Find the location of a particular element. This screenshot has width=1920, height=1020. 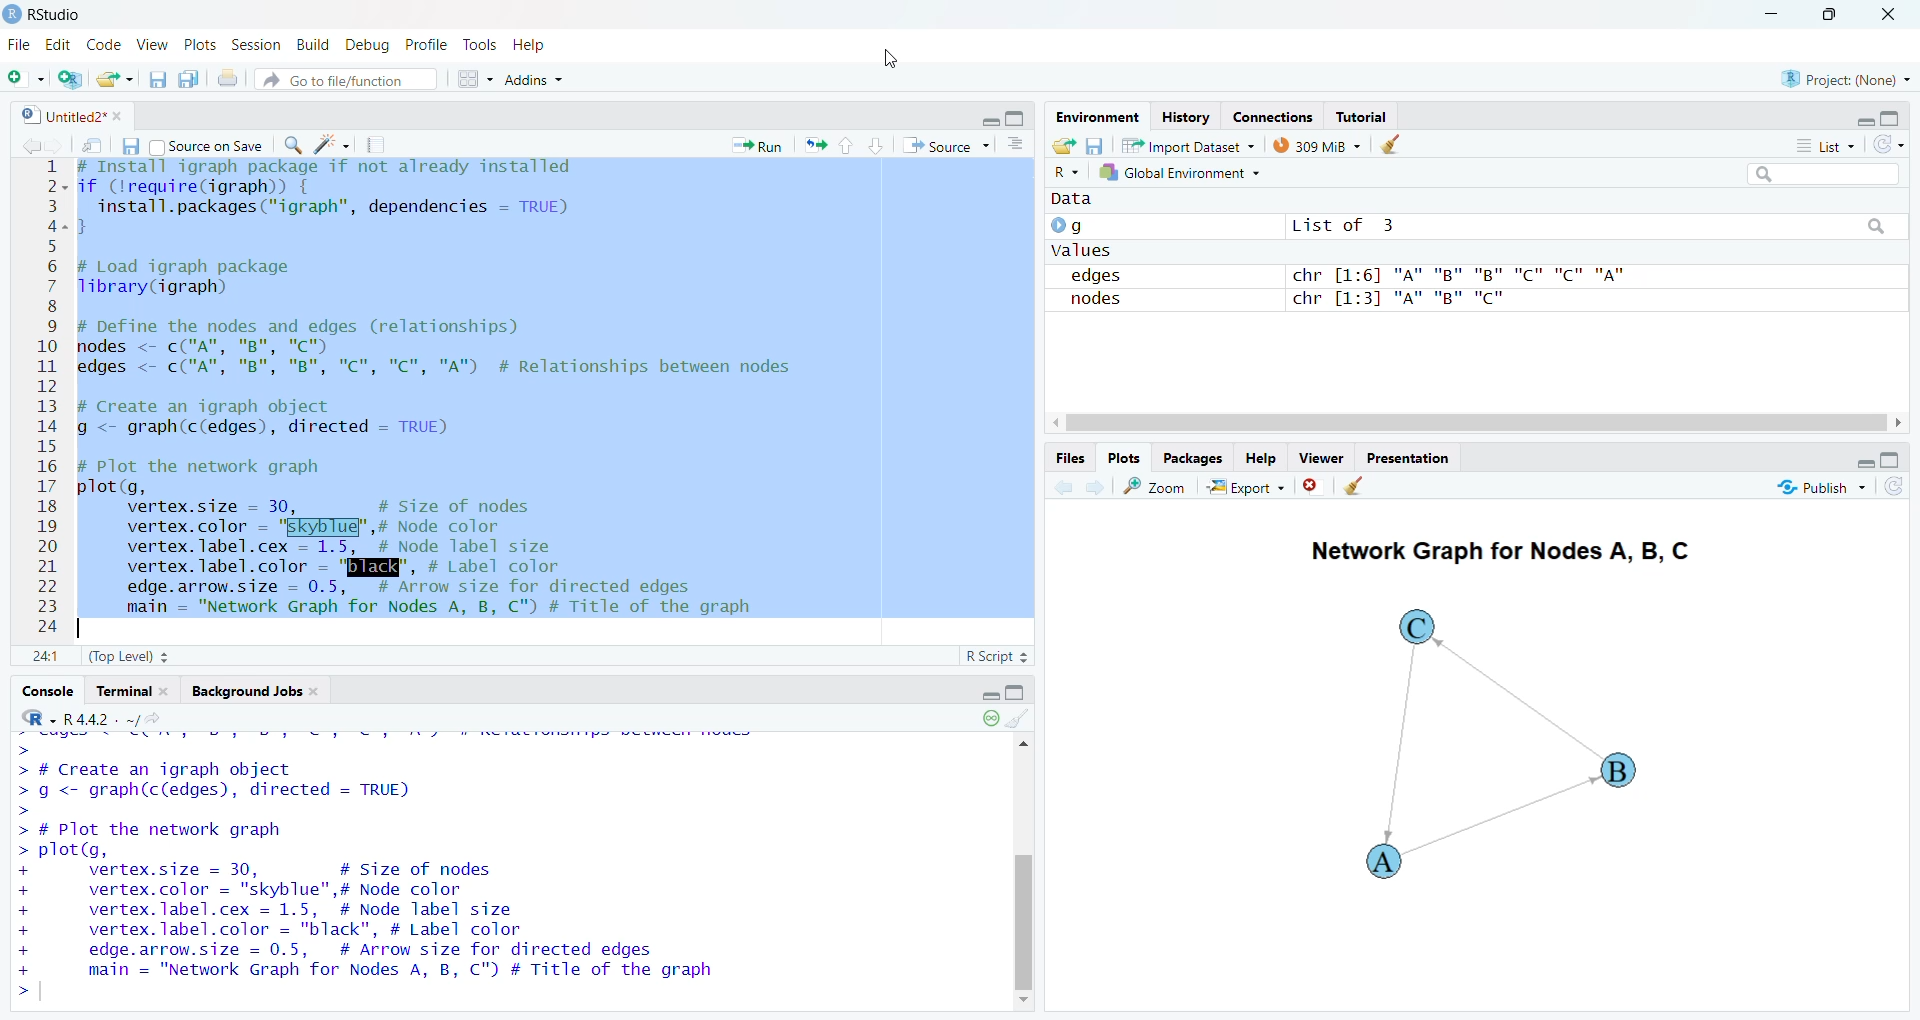

tl
> # Create an igraph object

> g <- graph(c(edges), directed = TRUE)

>

> # Plot the network graph

> plot(g,

+ vertex.size = 30, # Size of nodes

+ vertex.color = "skyblue”,# Node color

+ vertex.label.cex = 1.5, # Node label size

+ vertex. label.color = "black", # Label color

+ edge.arrow.size = 0.5, # Arrow size for directed edges

+ main = "Network Graph for Nodes A, B, C") # Title of the graph
> is located at coordinates (405, 874).